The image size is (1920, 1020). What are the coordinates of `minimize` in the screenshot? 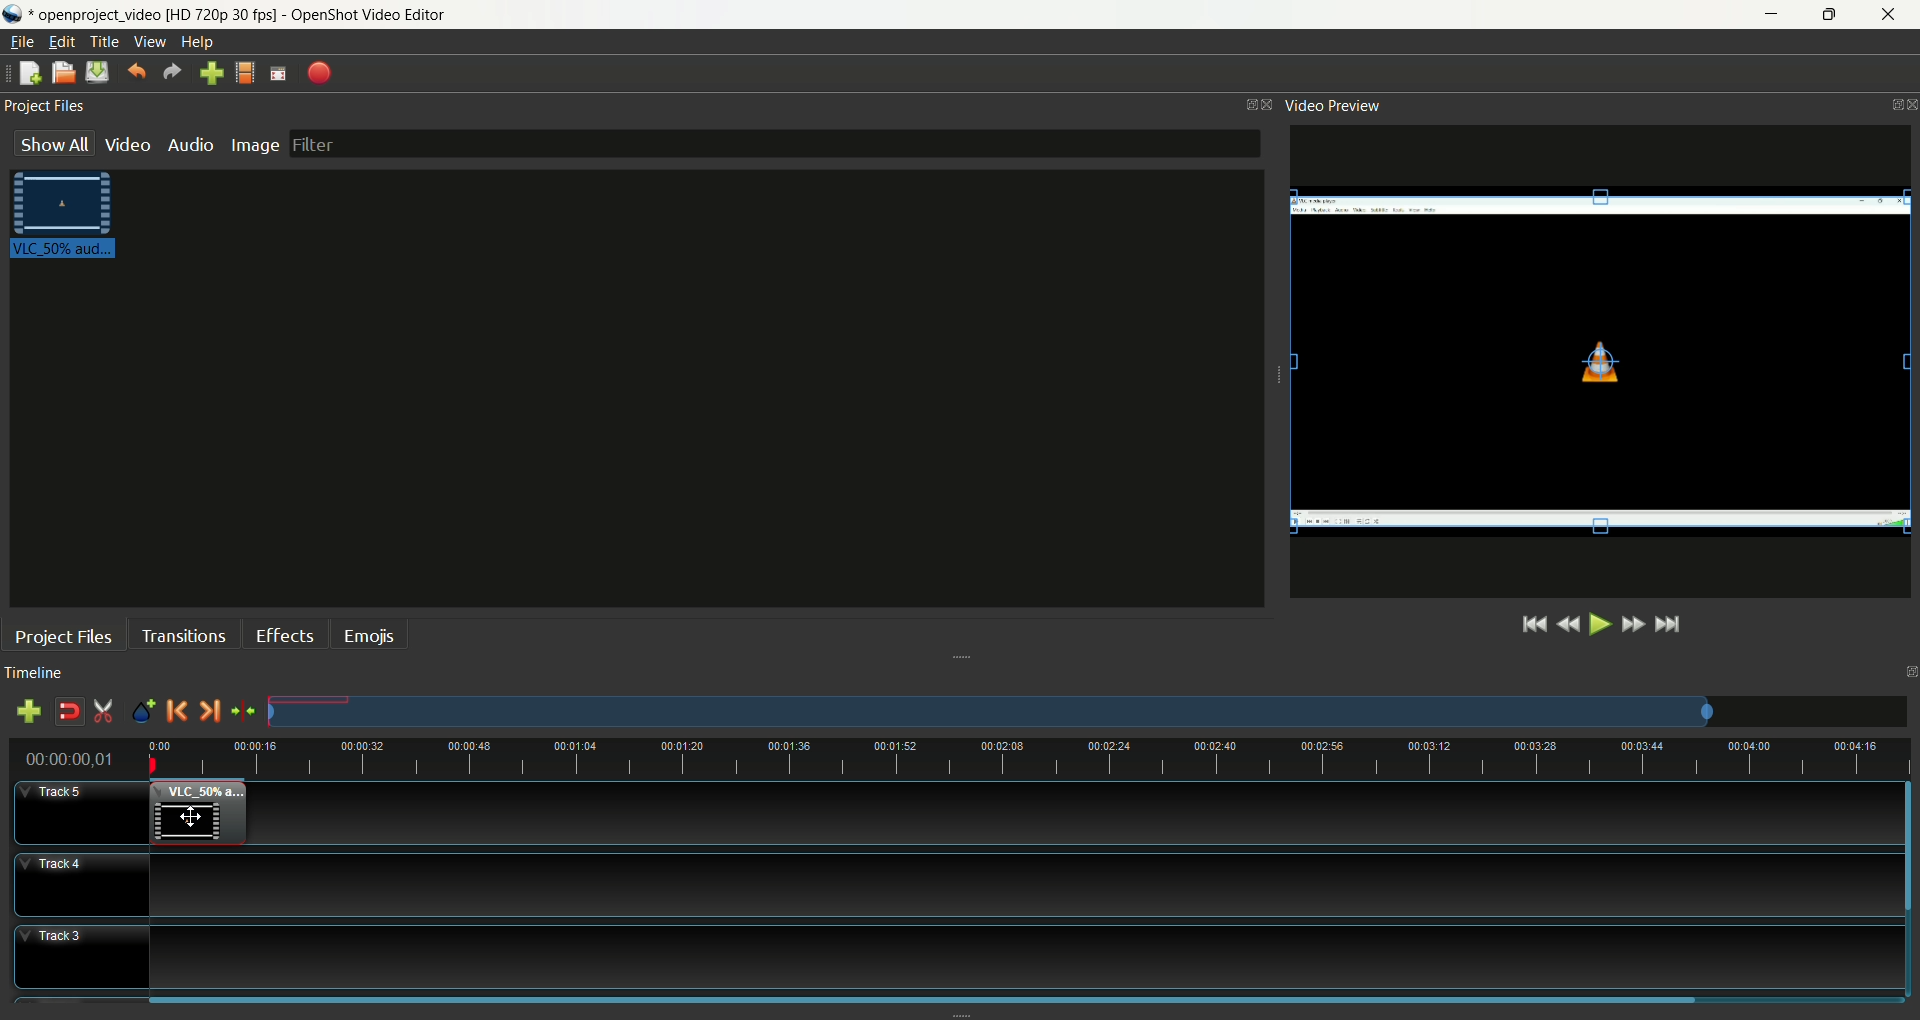 It's located at (1761, 14).